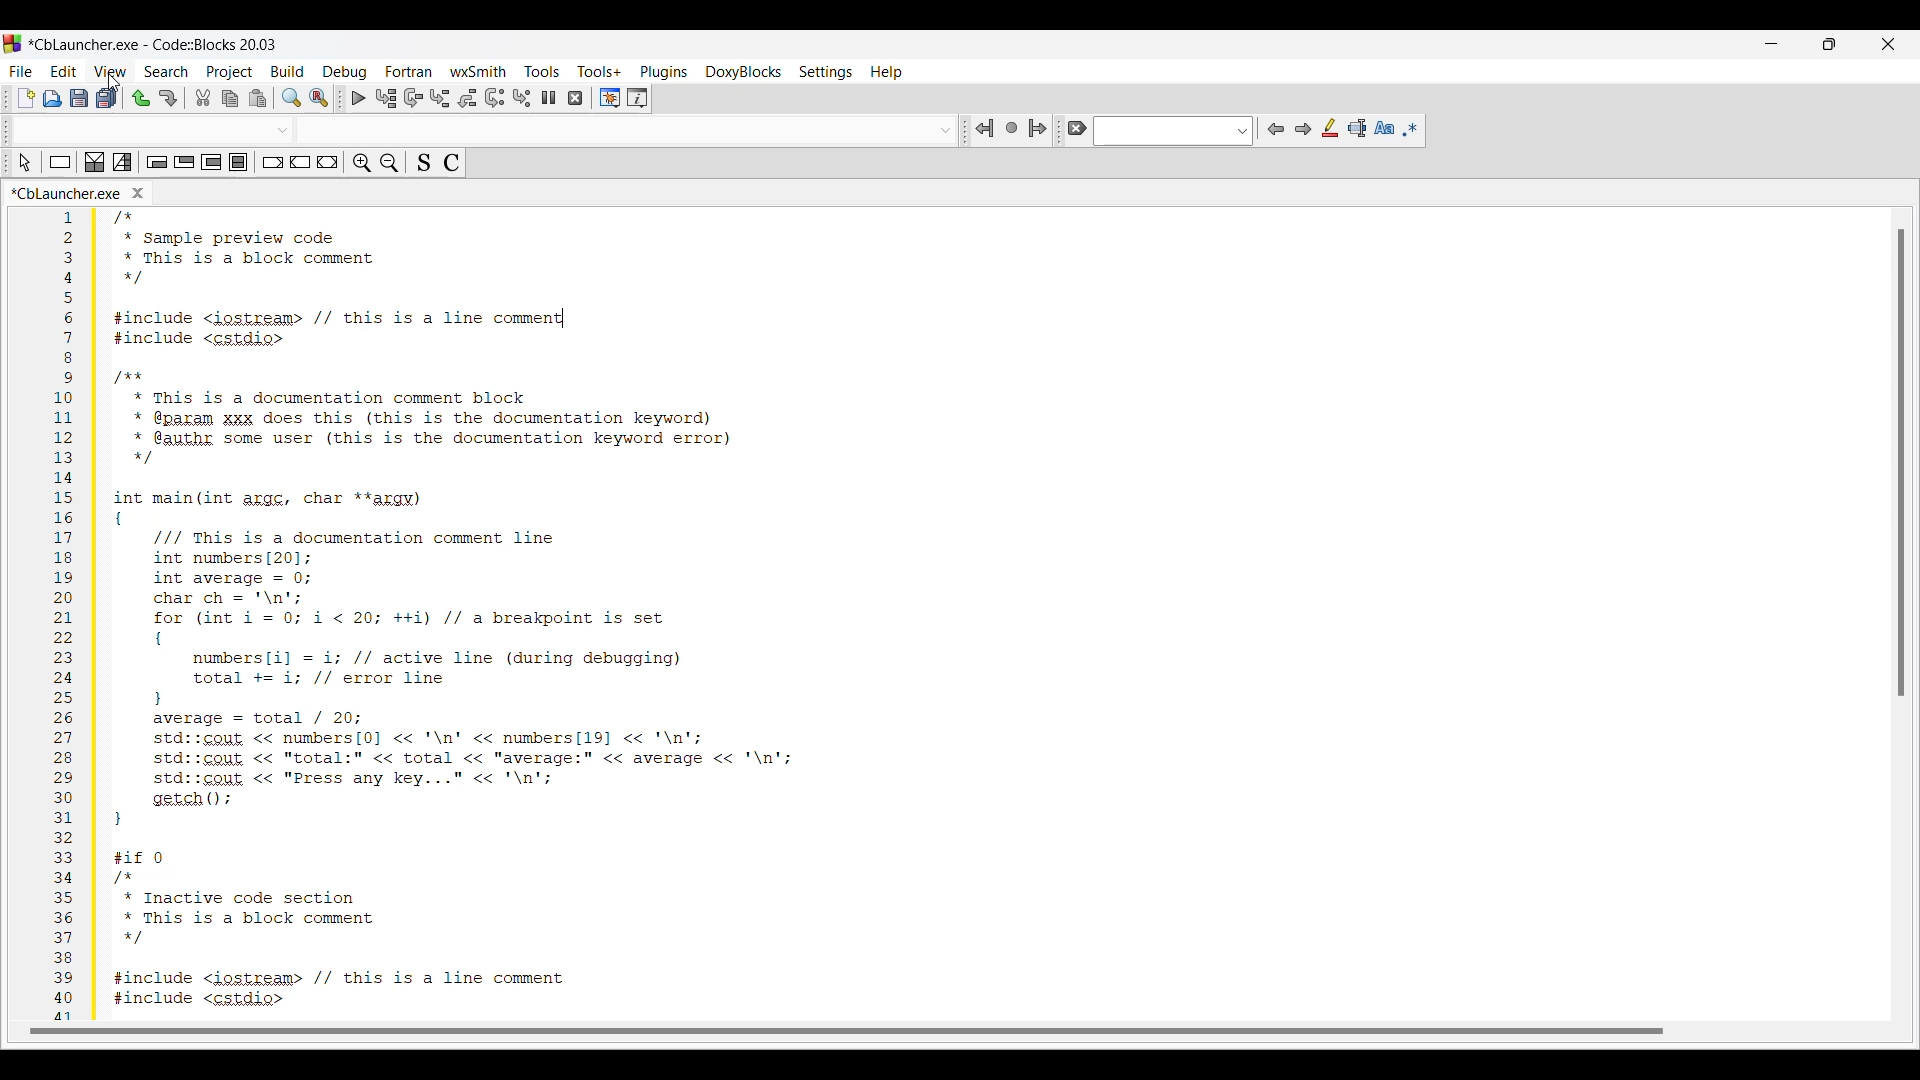  I want to click on Continue instruction, so click(301, 162).